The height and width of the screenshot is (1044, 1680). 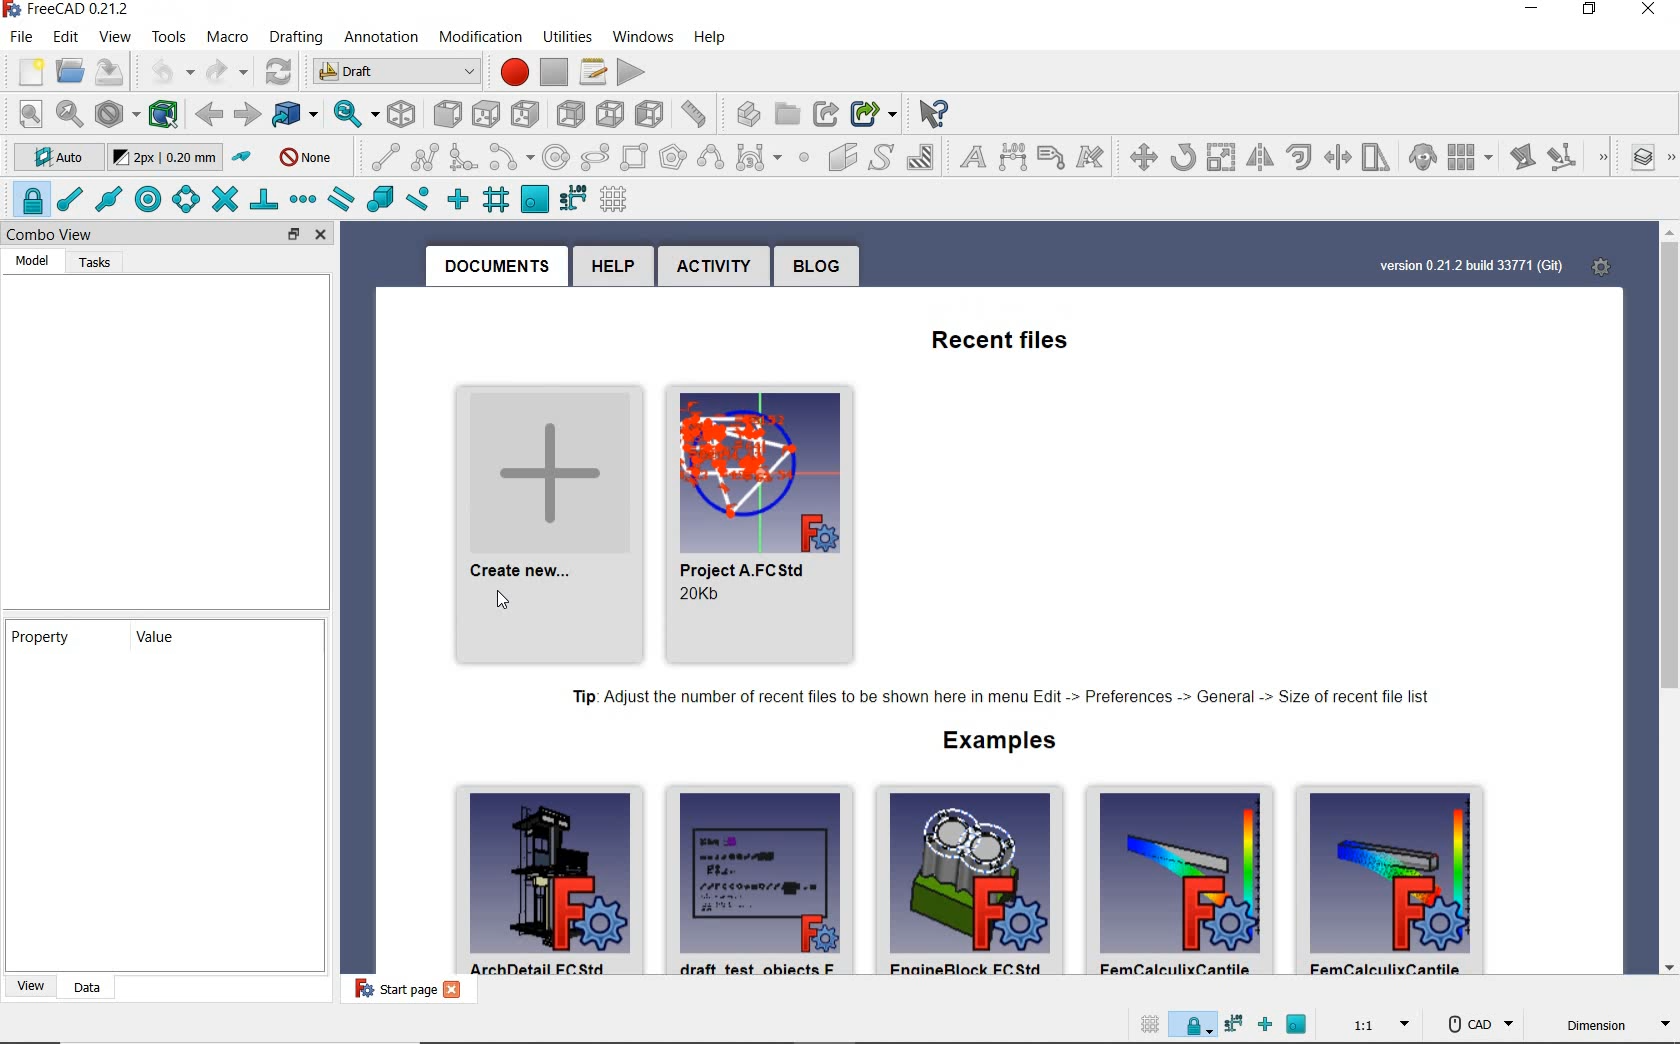 What do you see at coordinates (1220, 156) in the screenshot?
I see `scale` at bounding box center [1220, 156].